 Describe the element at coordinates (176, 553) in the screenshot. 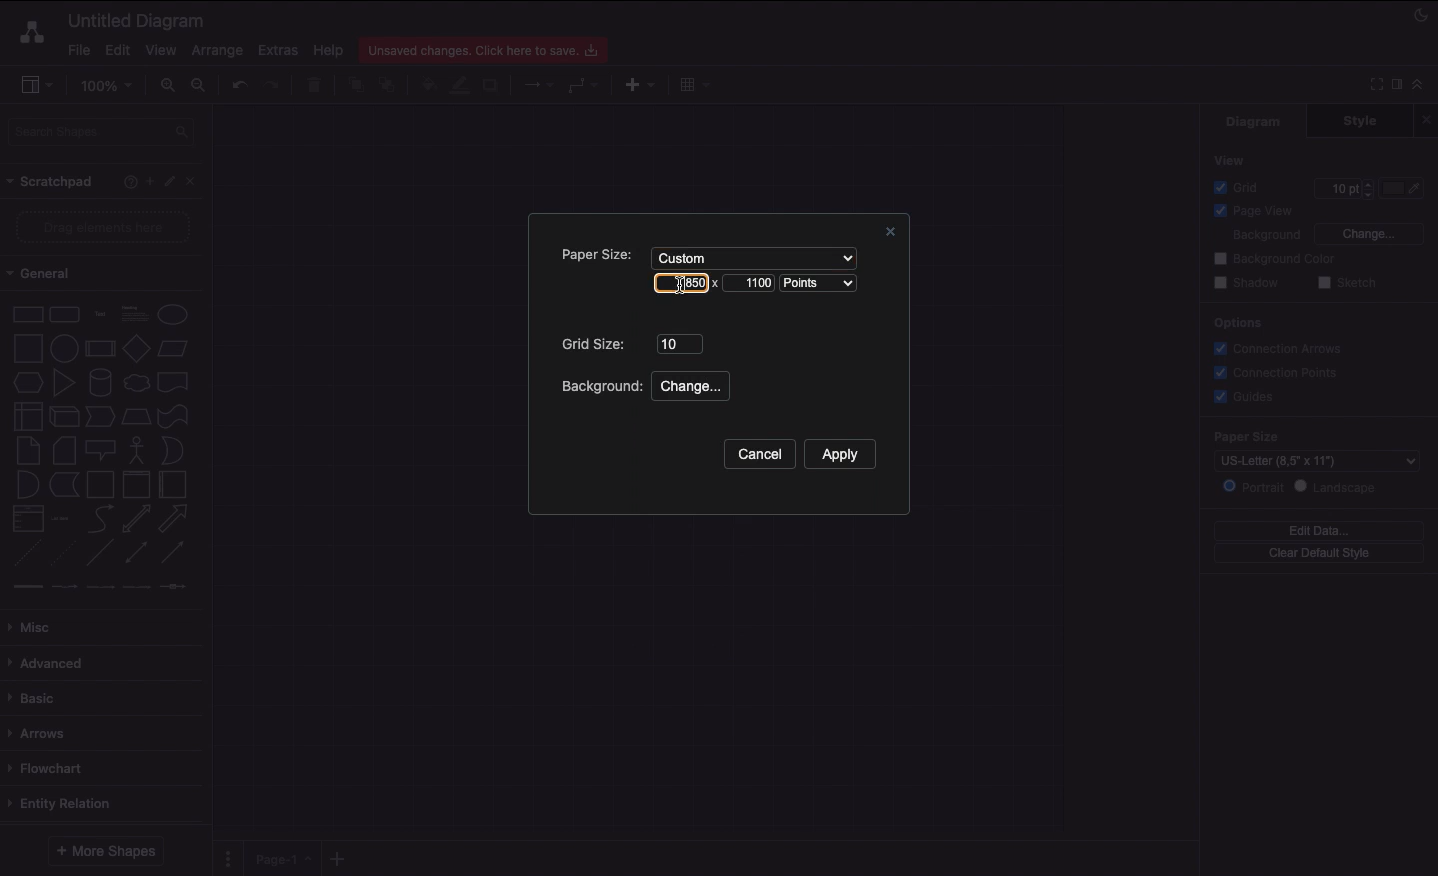

I see `Directional connector` at that location.